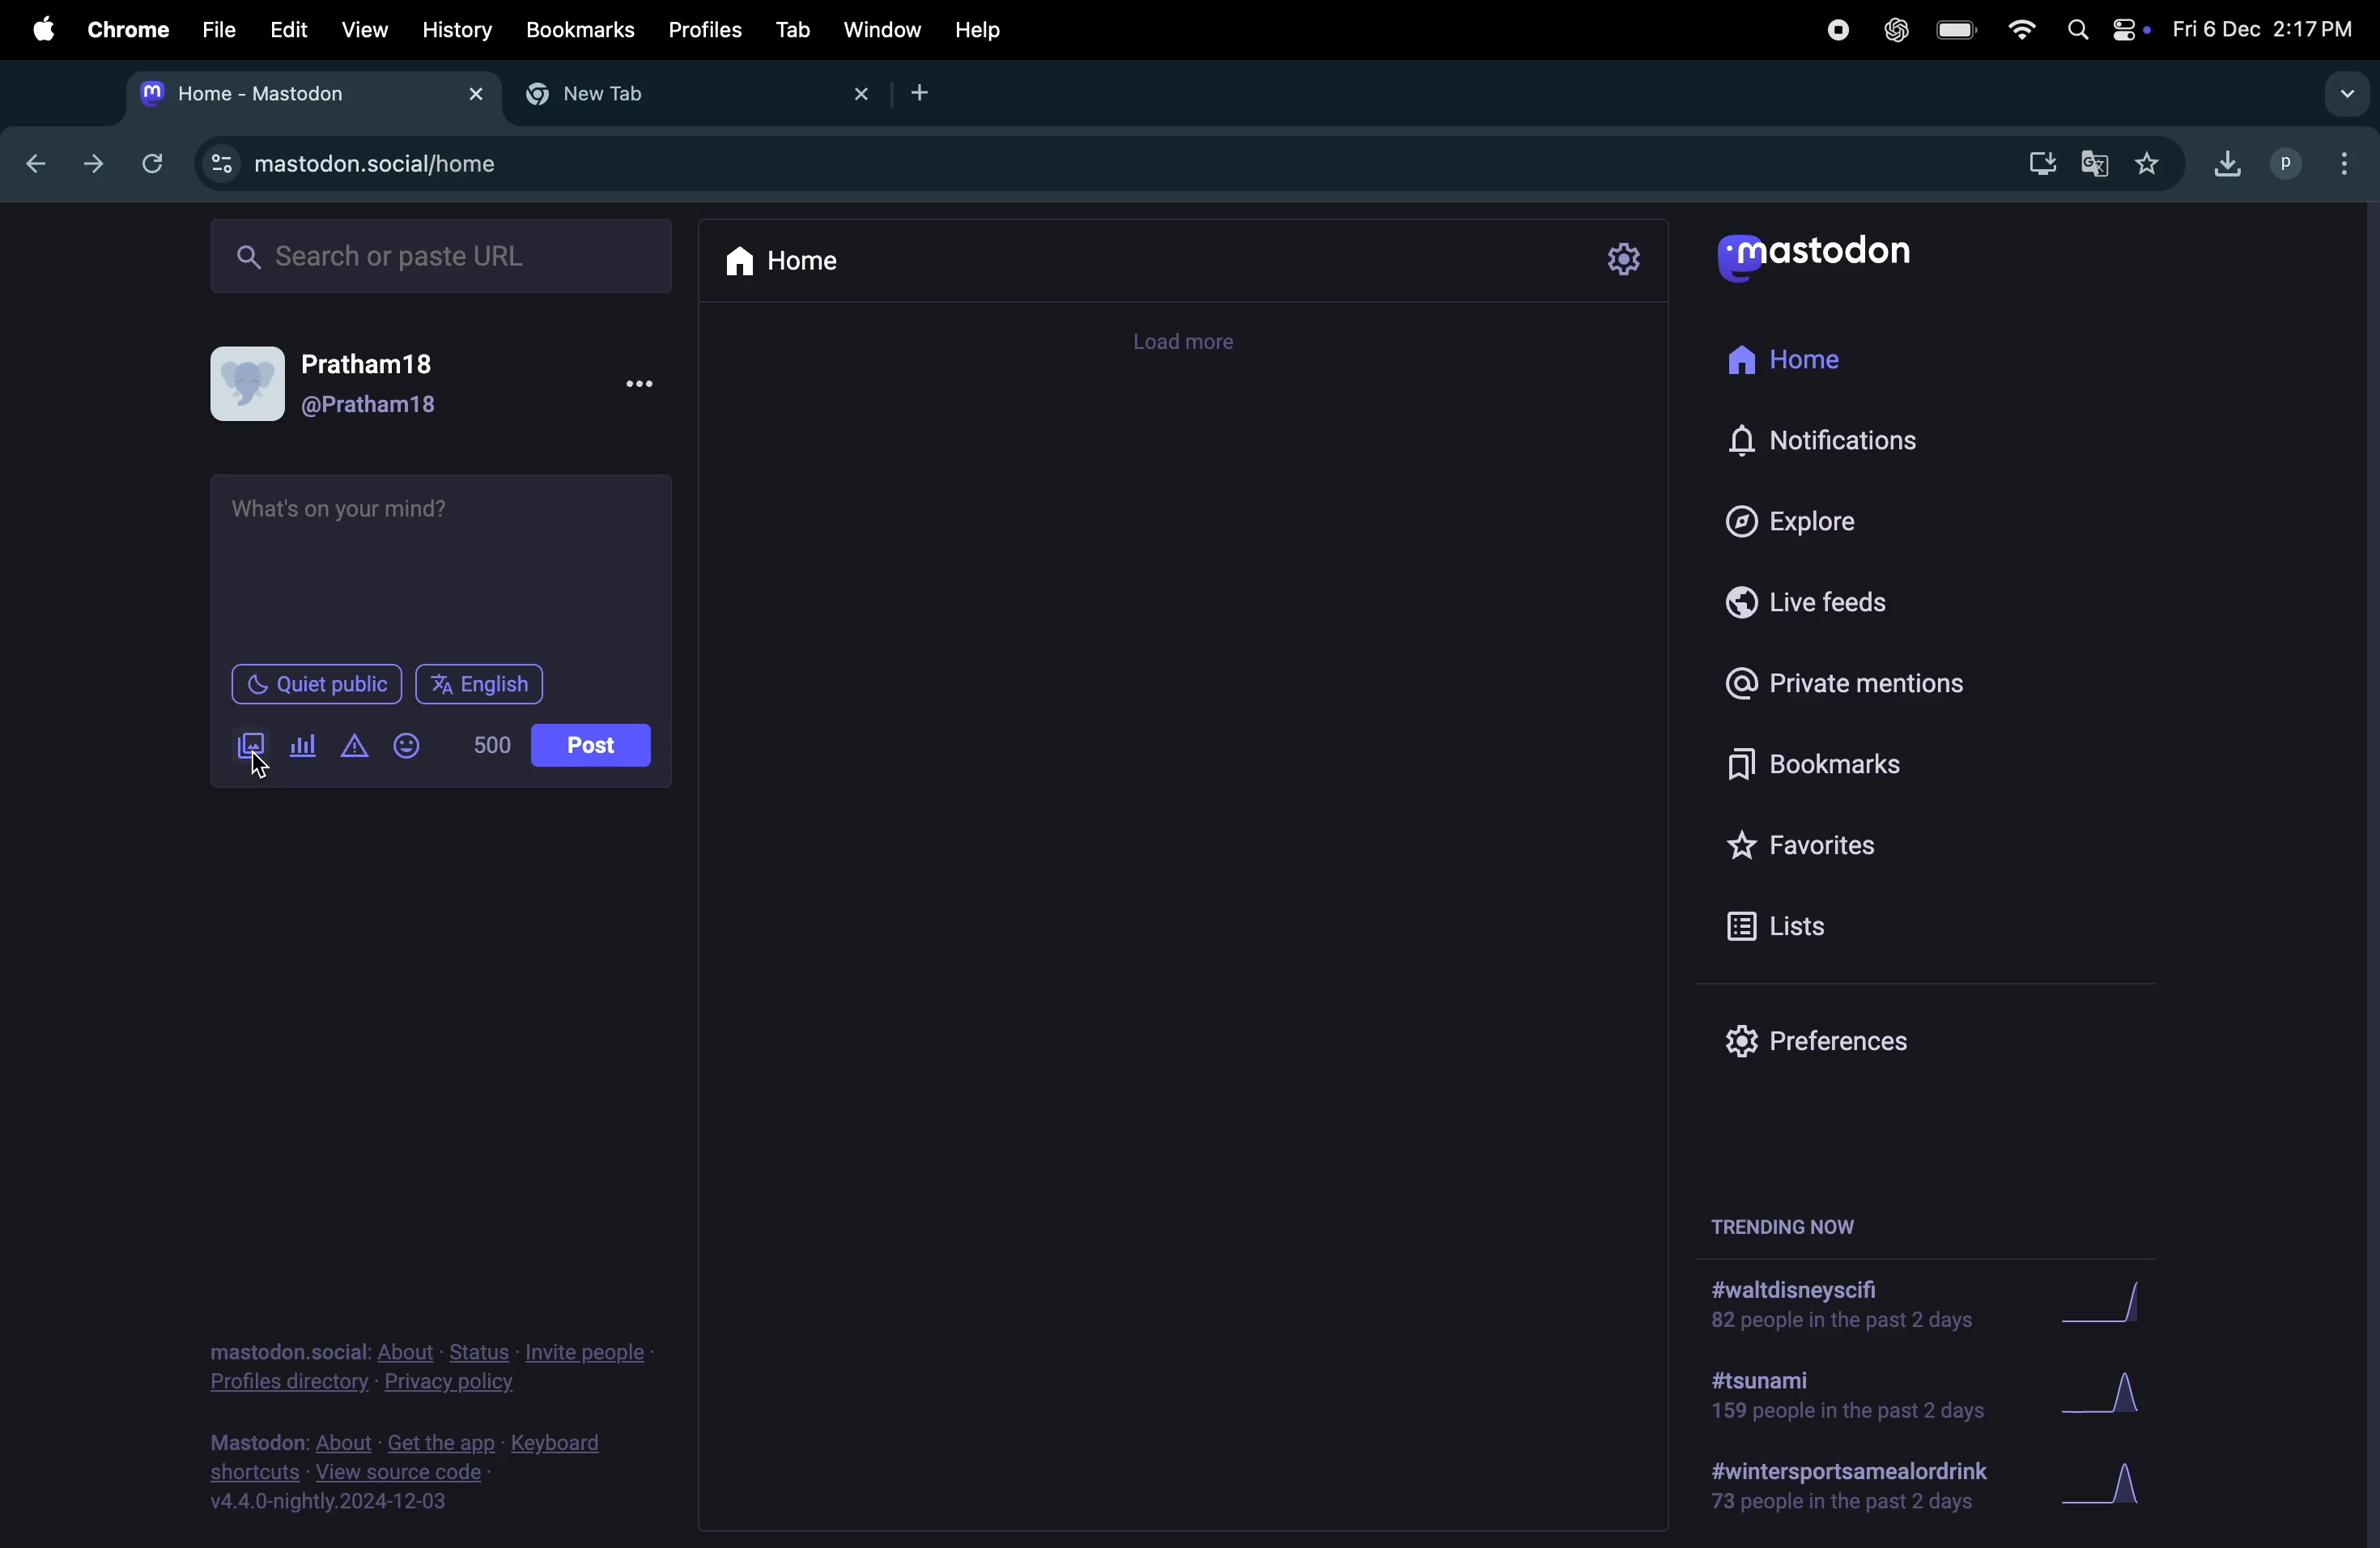 This screenshot has width=2380, height=1548. What do you see at coordinates (2351, 95) in the screenshot?
I see `drop down` at bounding box center [2351, 95].